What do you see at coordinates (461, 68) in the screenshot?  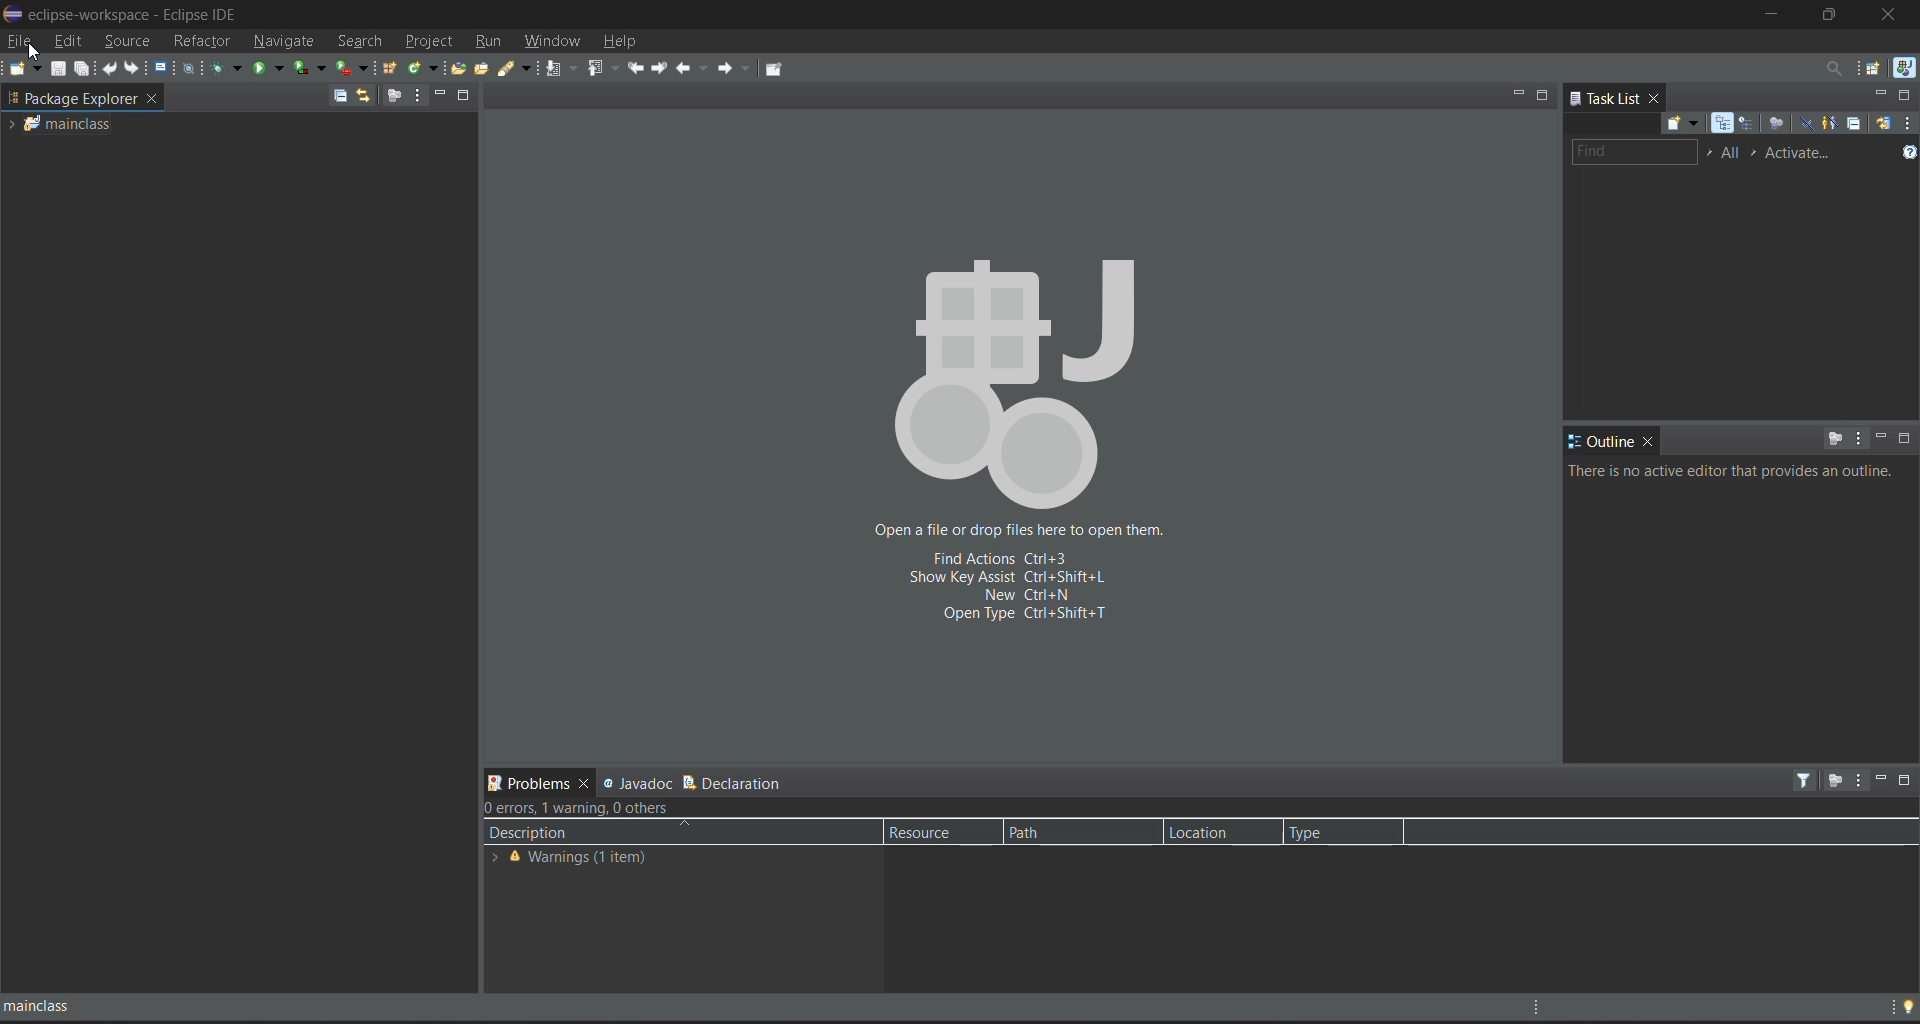 I see `open type` at bounding box center [461, 68].